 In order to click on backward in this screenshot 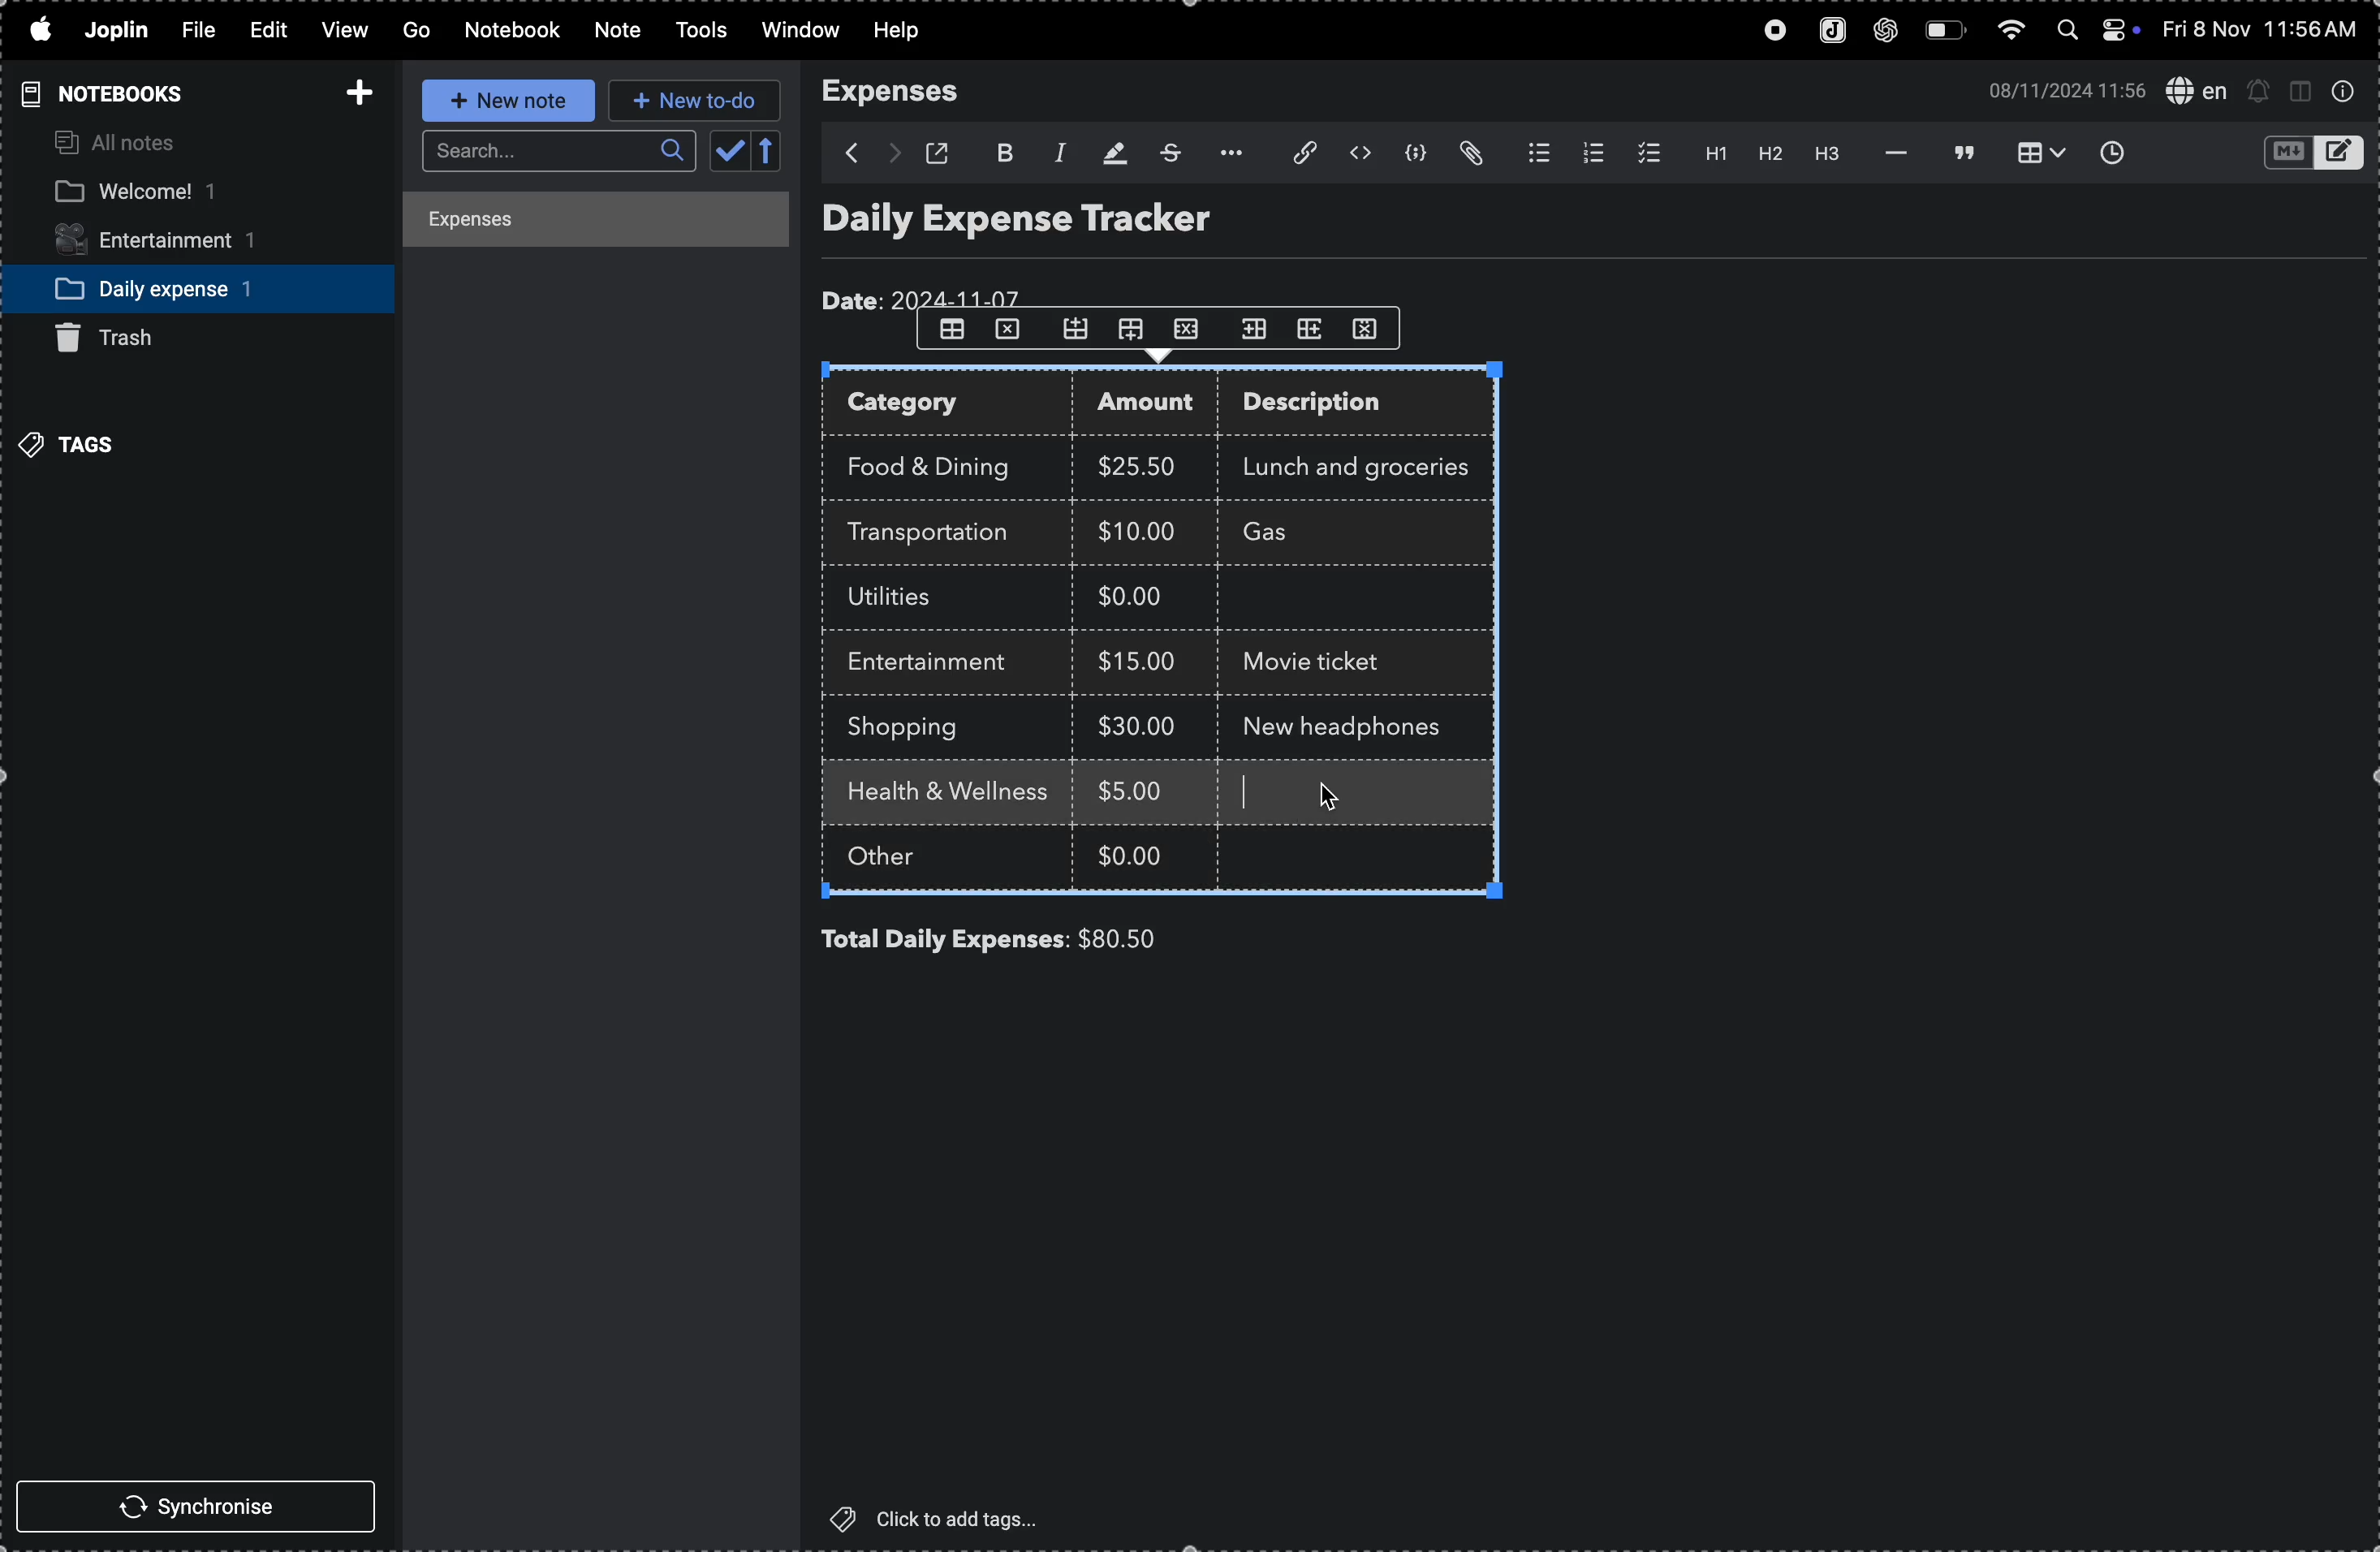, I will do `click(842, 153)`.